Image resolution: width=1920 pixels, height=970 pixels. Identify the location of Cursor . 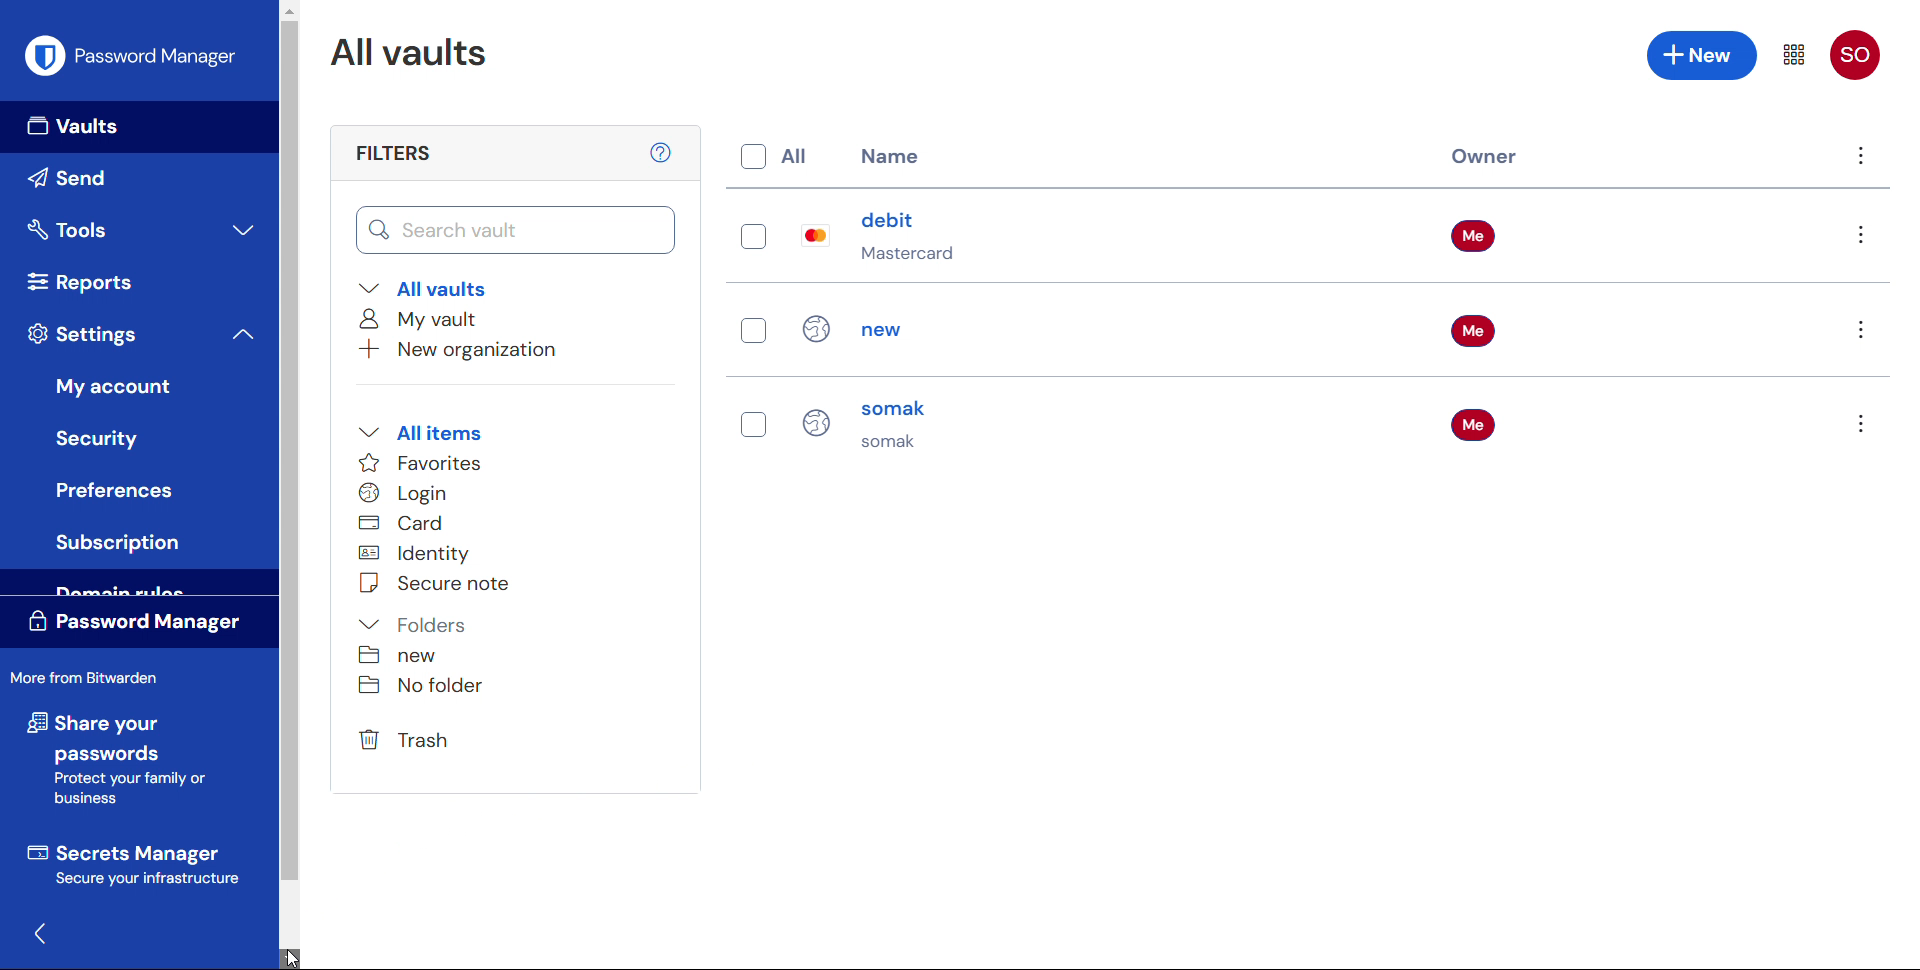
(297, 958).